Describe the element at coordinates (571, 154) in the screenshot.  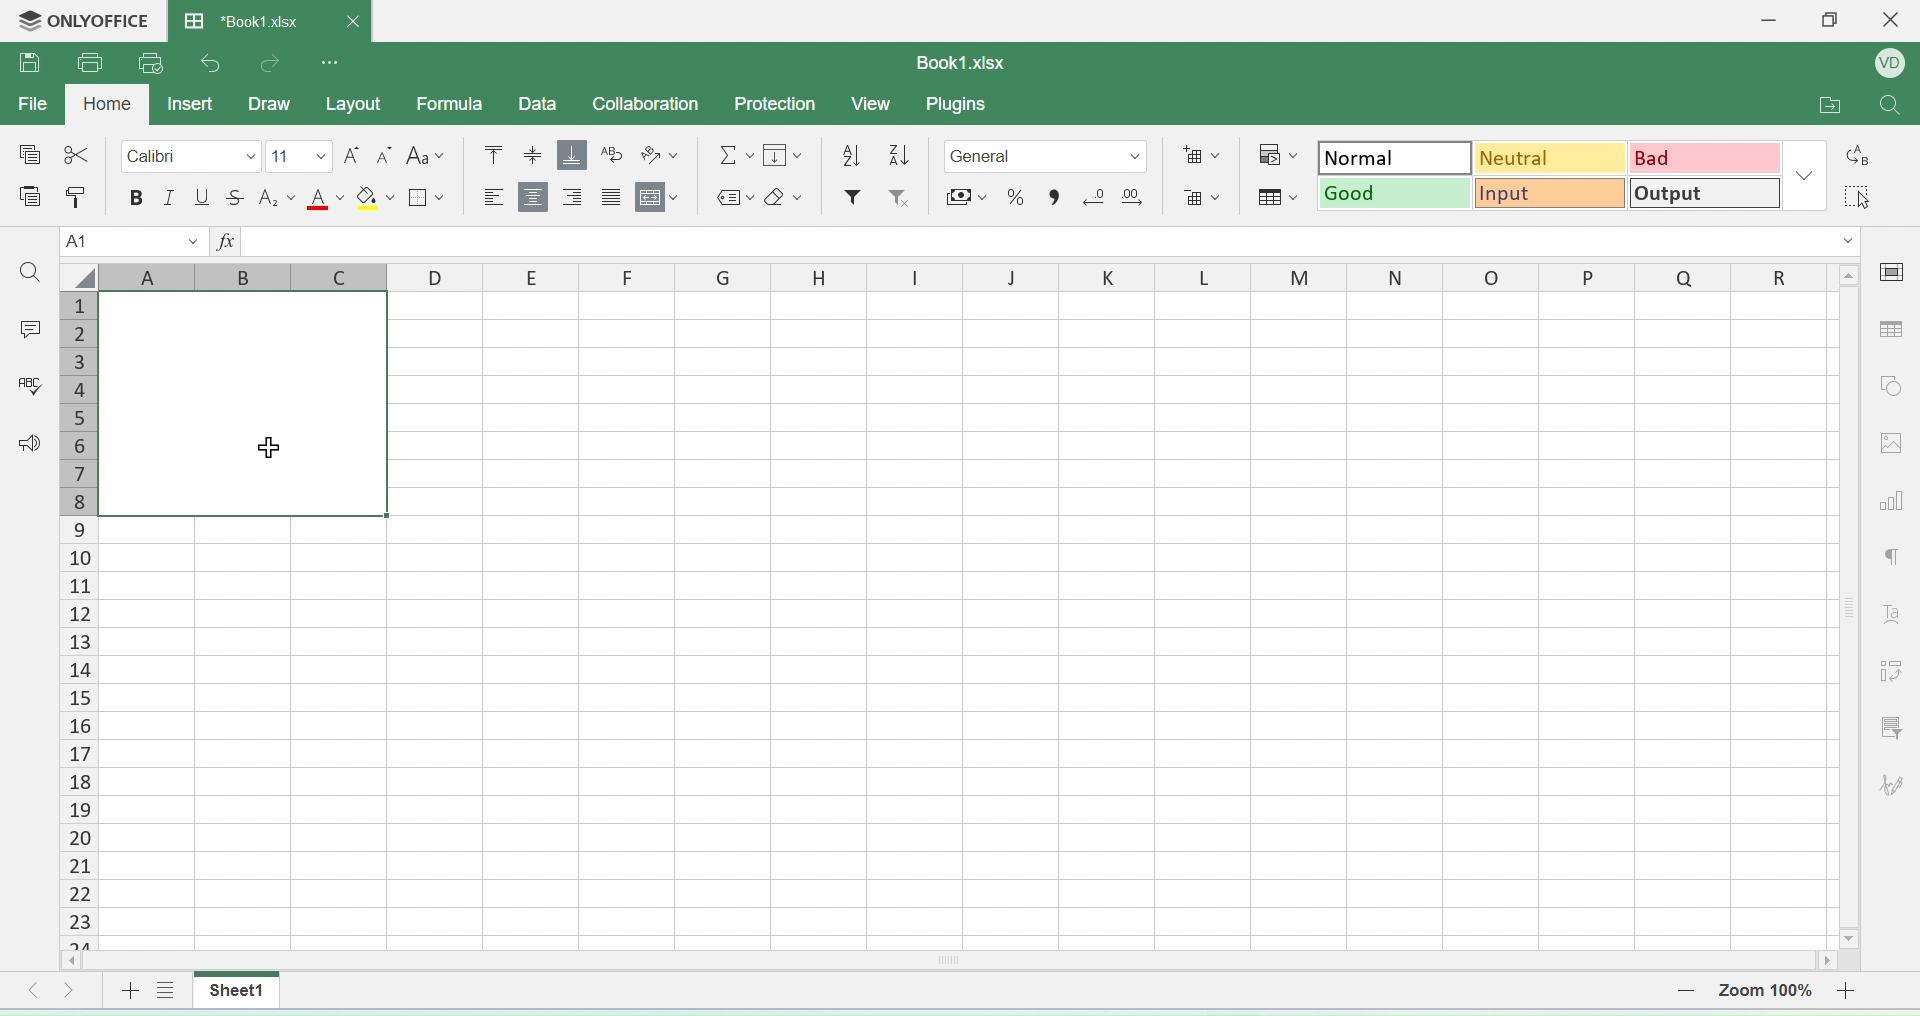
I see `aqlign bottom` at that location.